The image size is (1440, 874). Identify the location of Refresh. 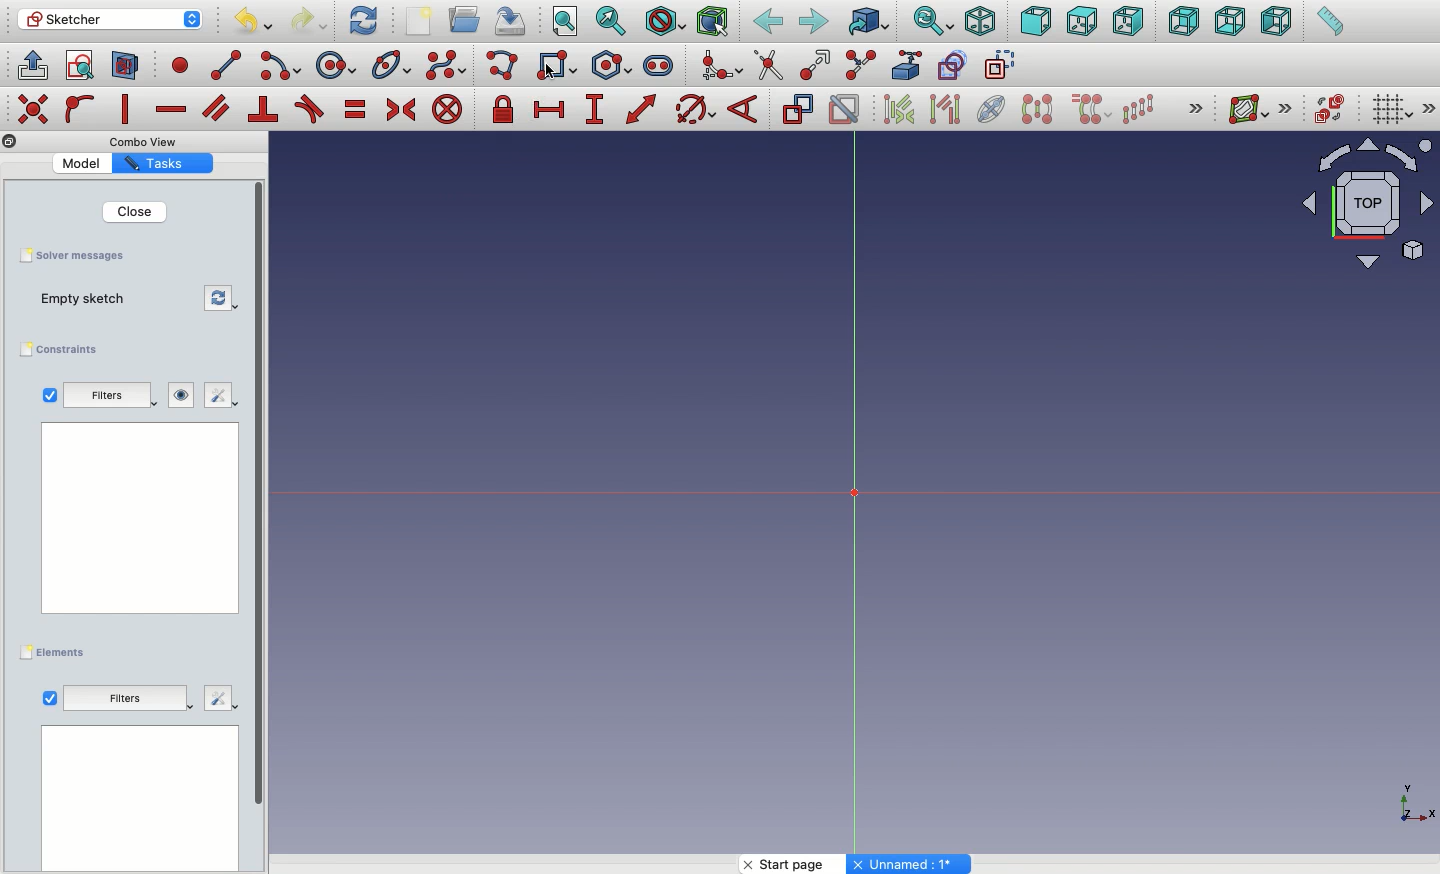
(363, 19).